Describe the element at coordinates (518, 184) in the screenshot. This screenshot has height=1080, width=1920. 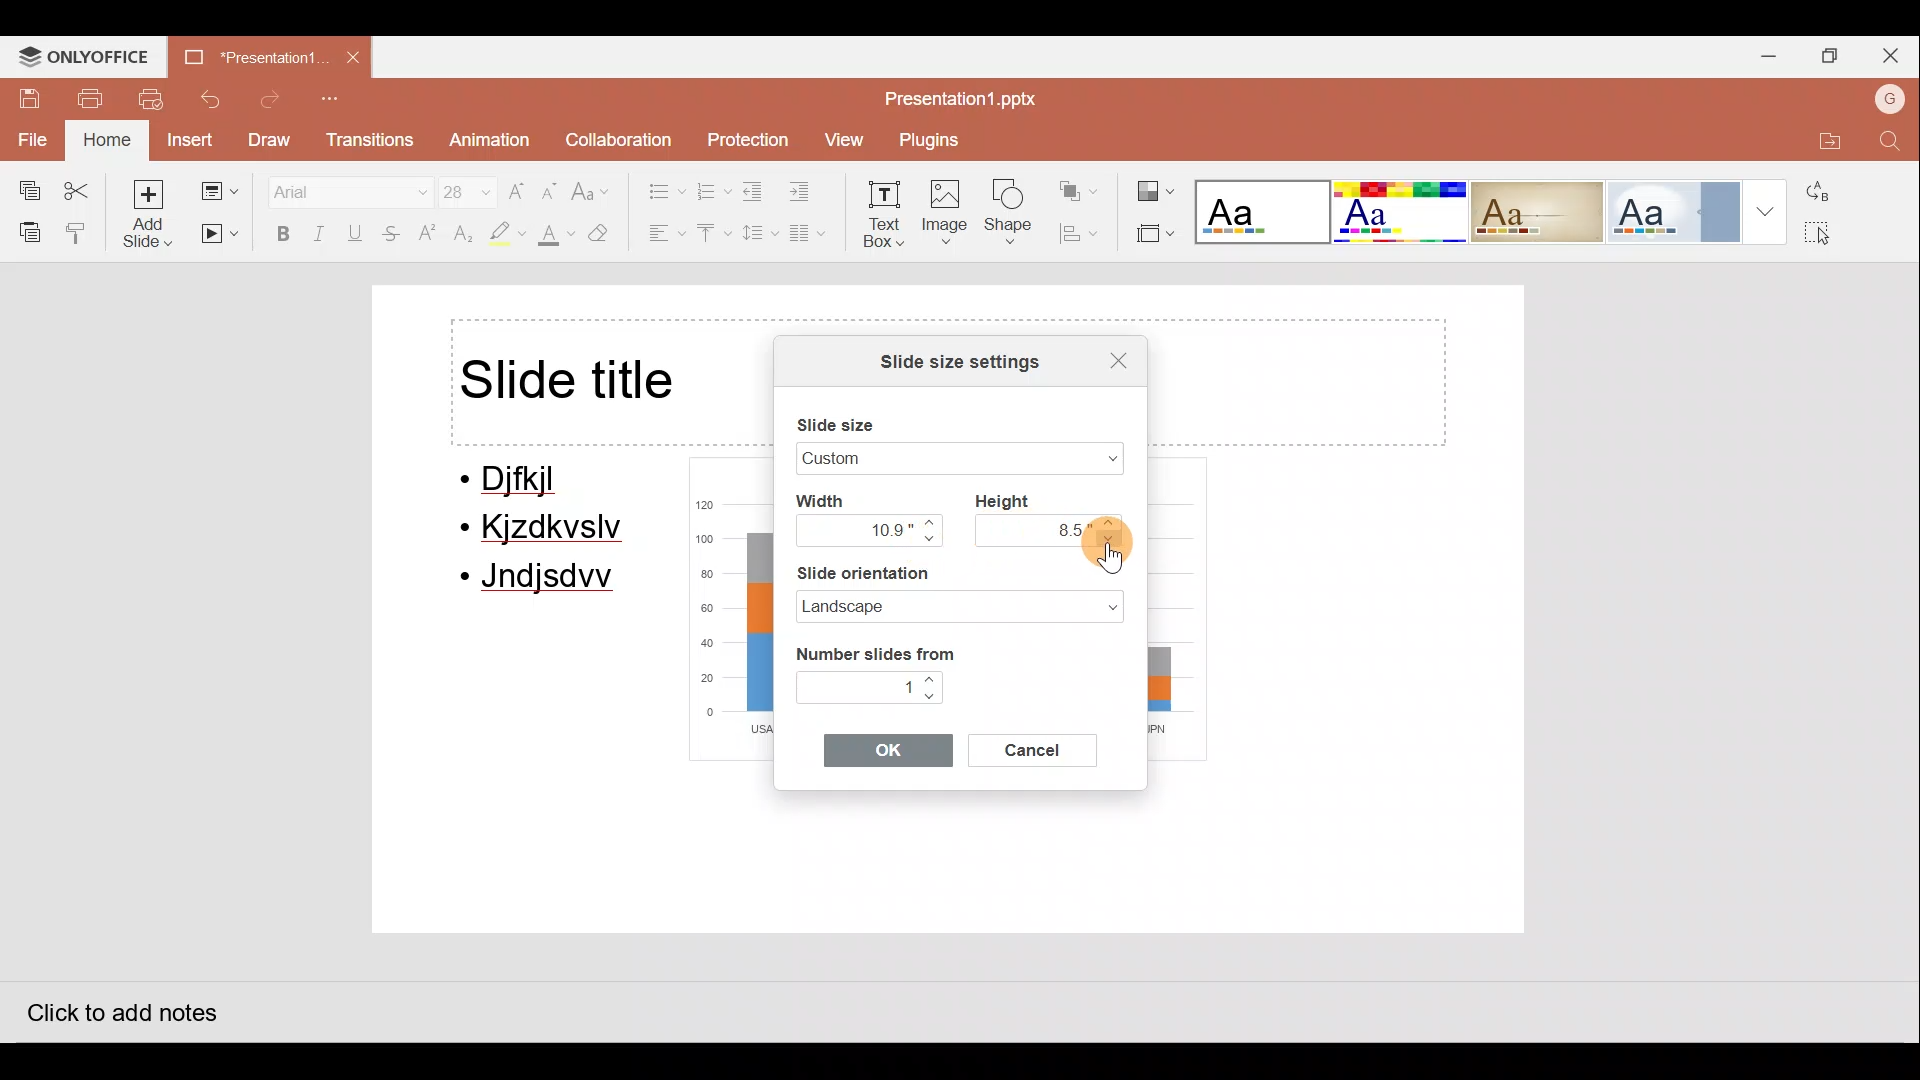
I see `Increase font size` at that location.